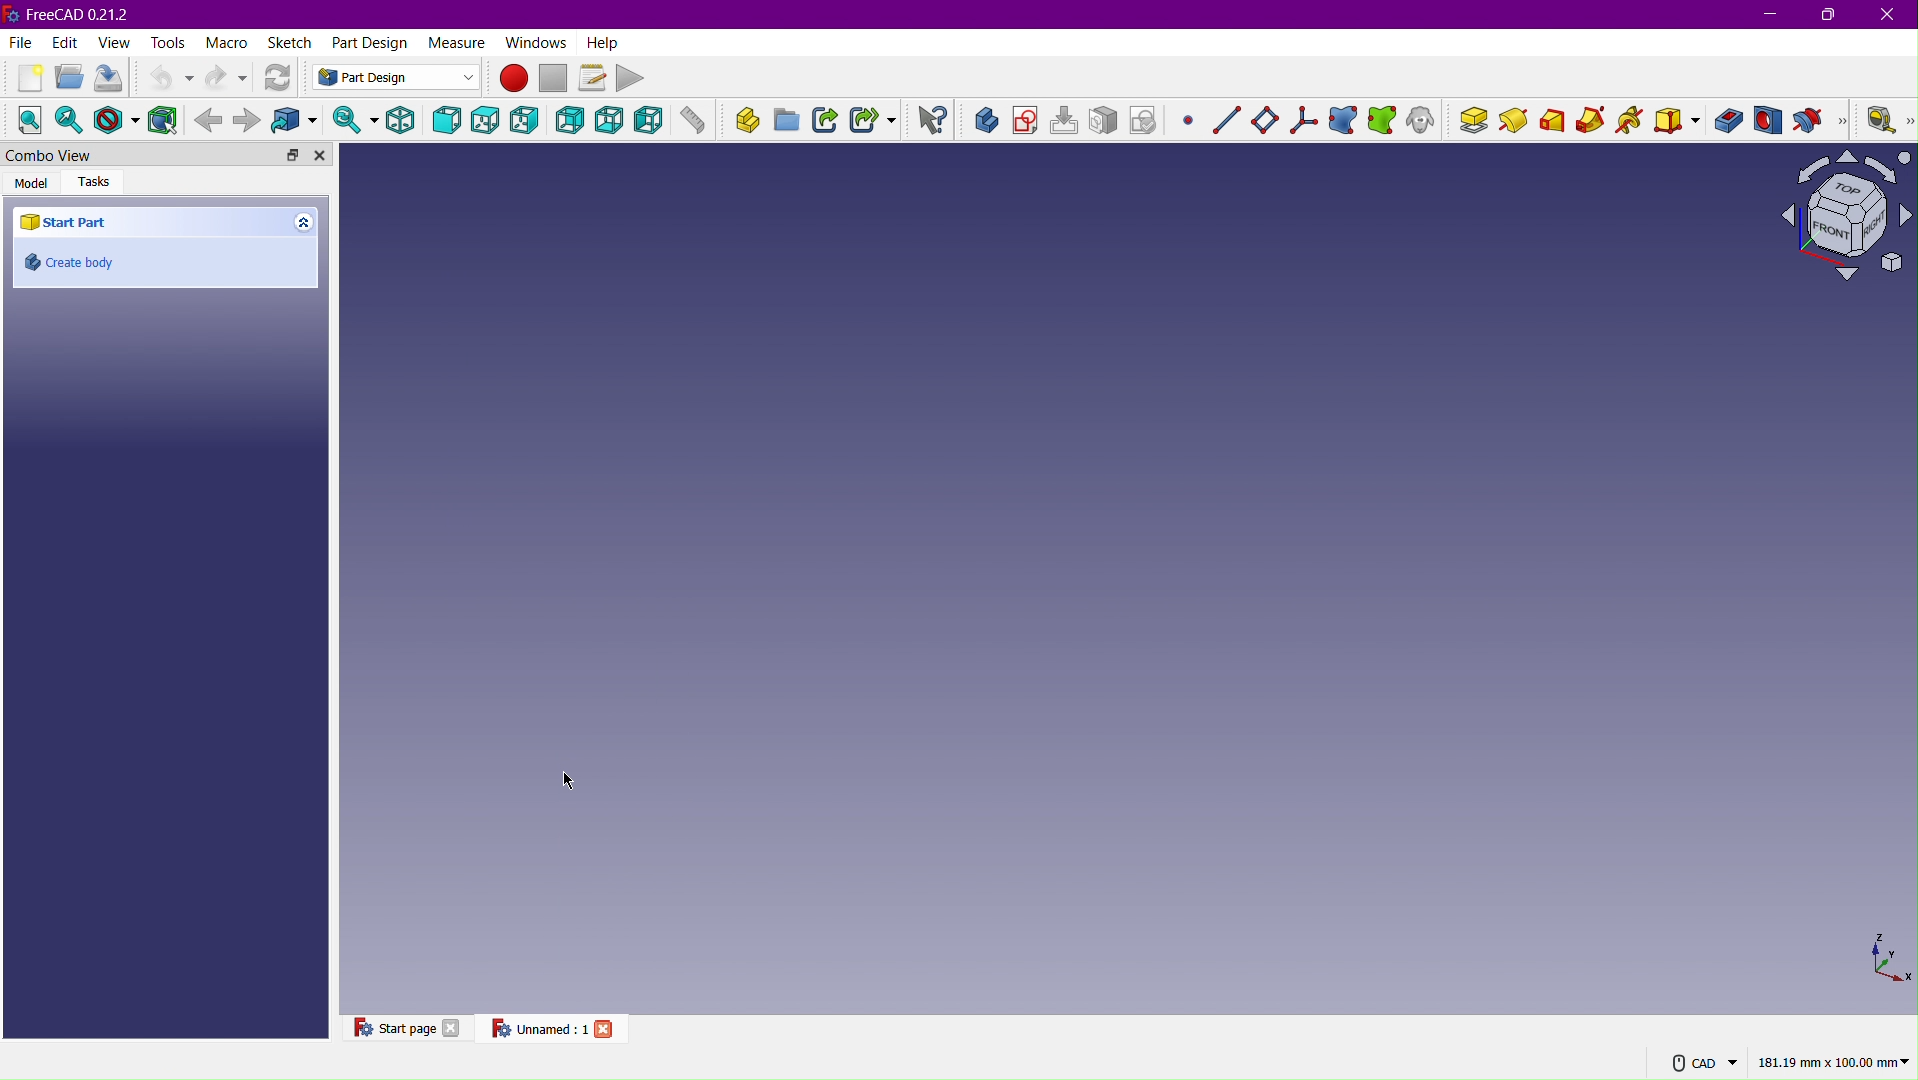 This screenshot has width=1918, height=1080. What do you see at coordinates (72, 78) in the screenshot?
I see `Open` at bounding box center [72, 78].